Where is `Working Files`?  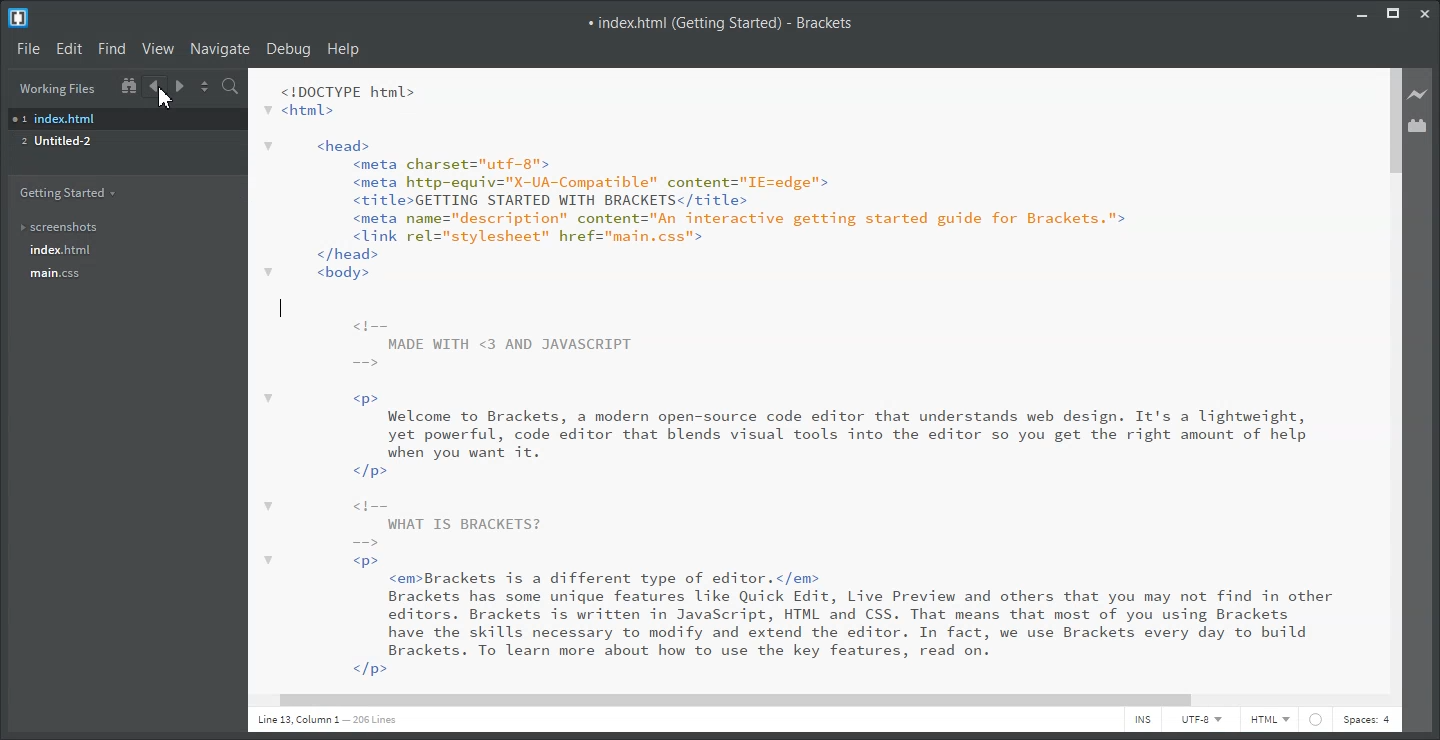
Working Files is located at coordinates (57, 88).